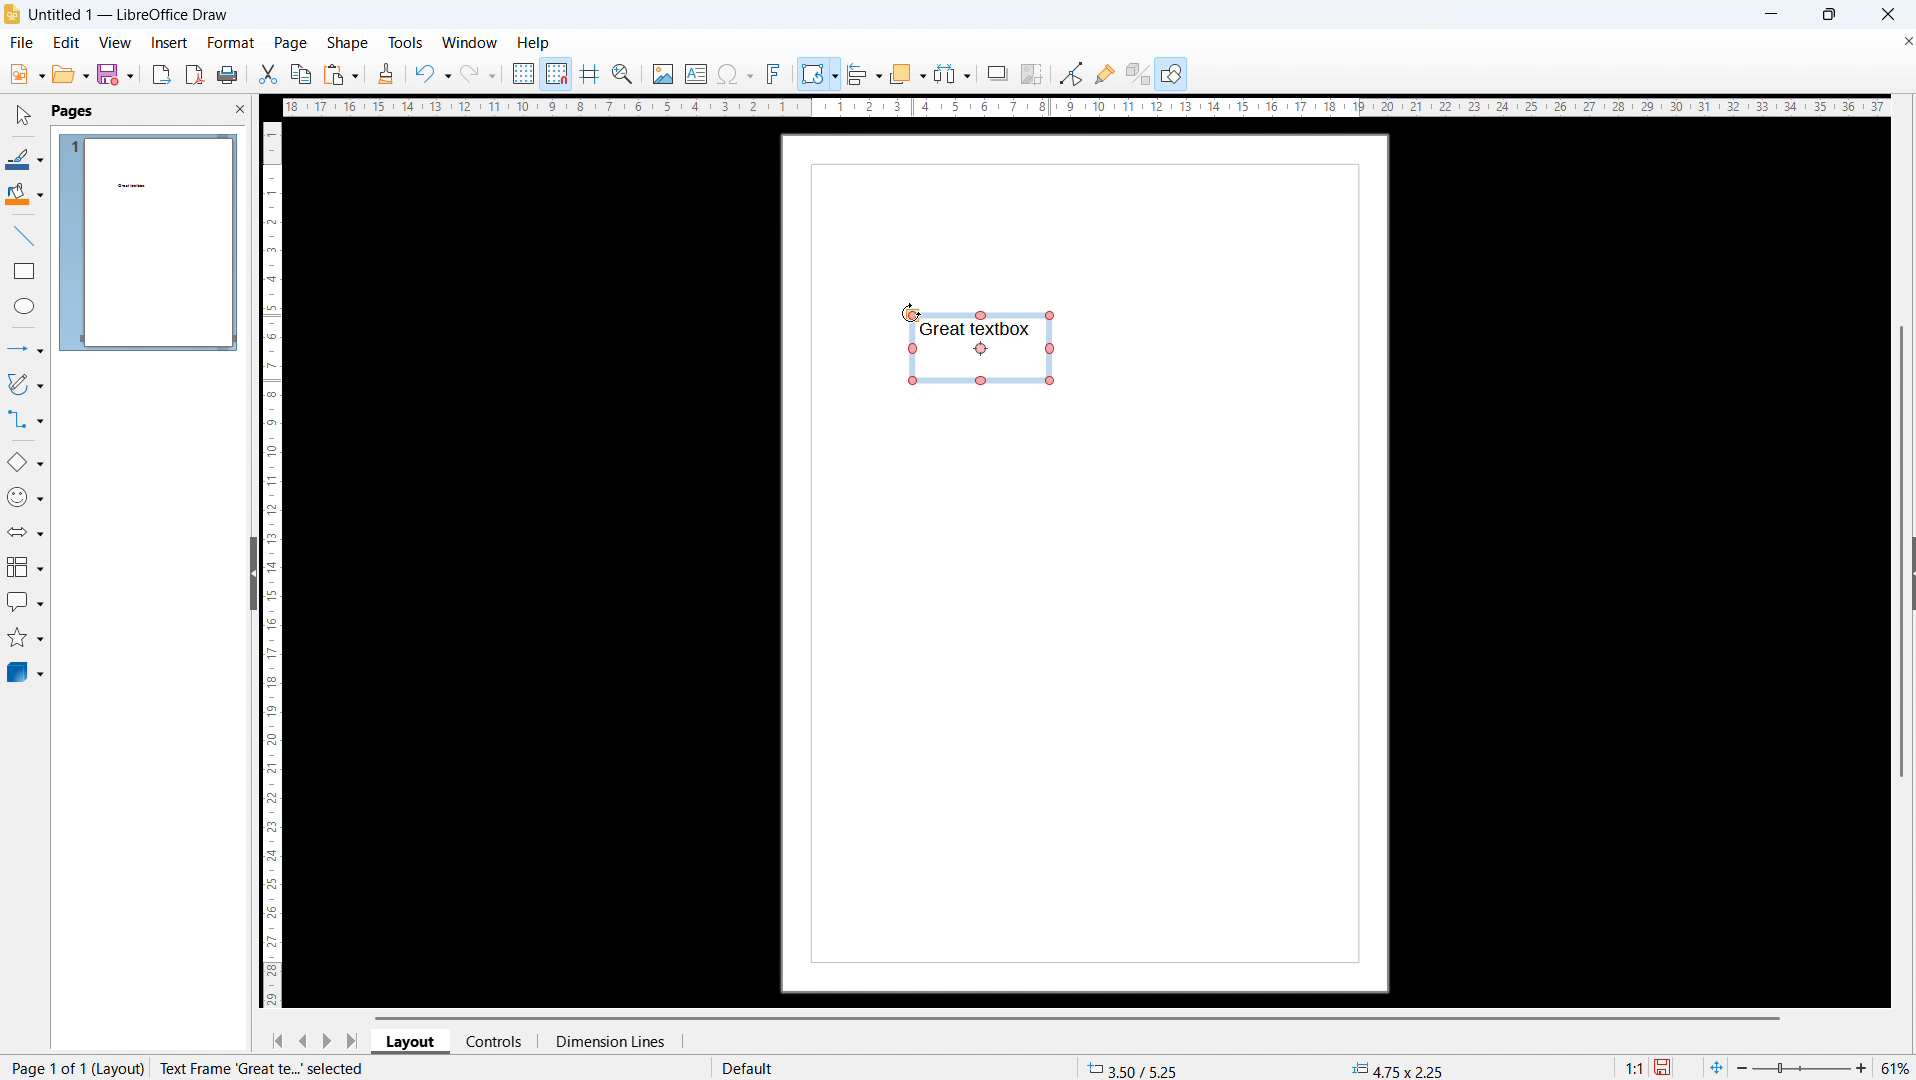  What do you see at coordinates (911, 313) in the screenshot?
I see `Cursor ` at bounding box center [911, 313].